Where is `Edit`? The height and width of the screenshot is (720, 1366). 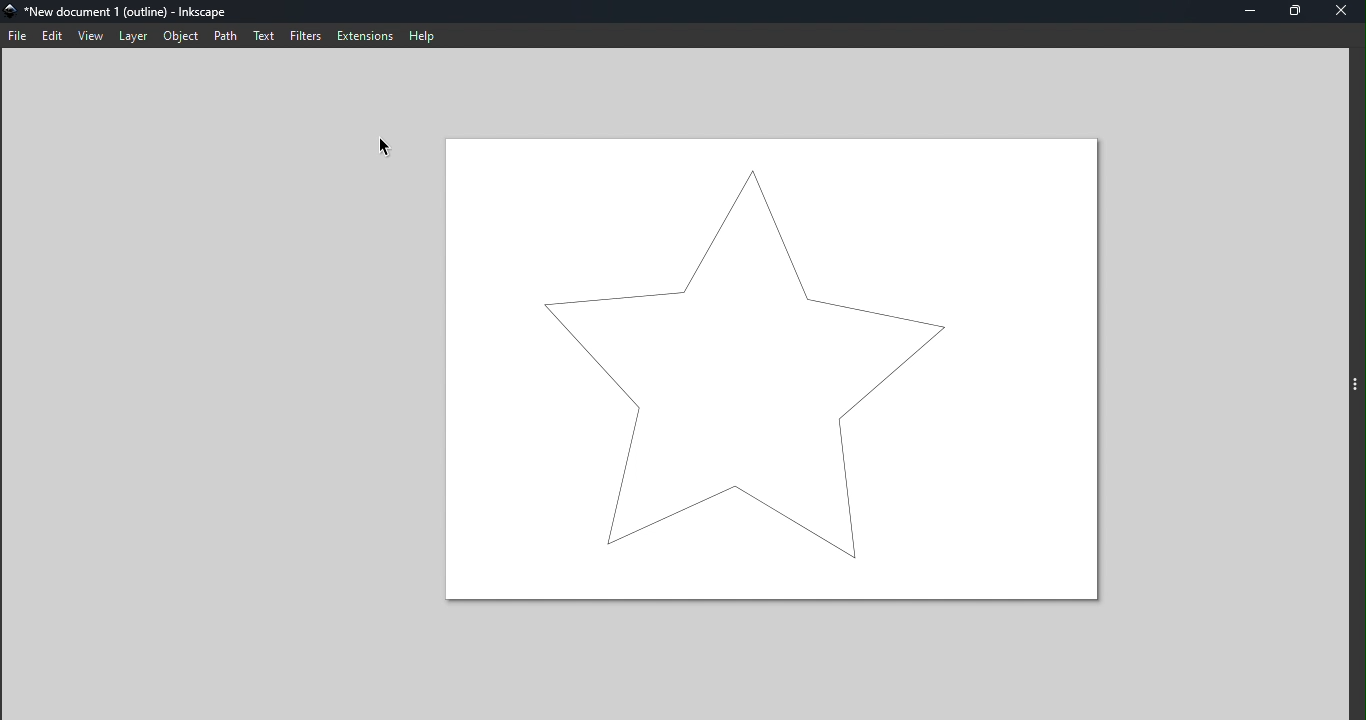 Edit is located at coordinates (55, 36).